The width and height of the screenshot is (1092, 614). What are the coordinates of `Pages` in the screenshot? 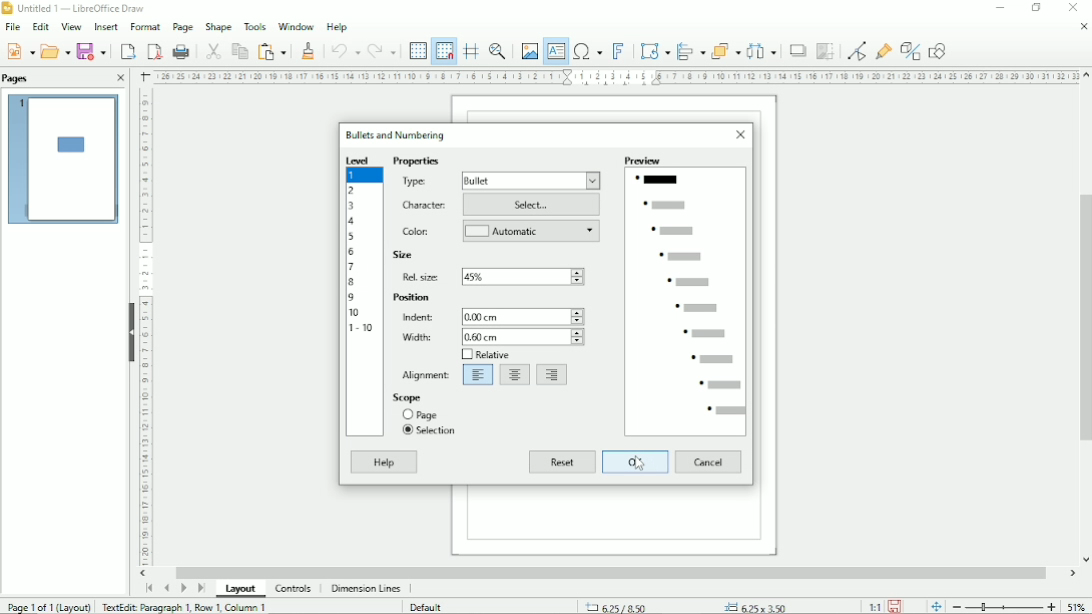 It's located at (16, 79).